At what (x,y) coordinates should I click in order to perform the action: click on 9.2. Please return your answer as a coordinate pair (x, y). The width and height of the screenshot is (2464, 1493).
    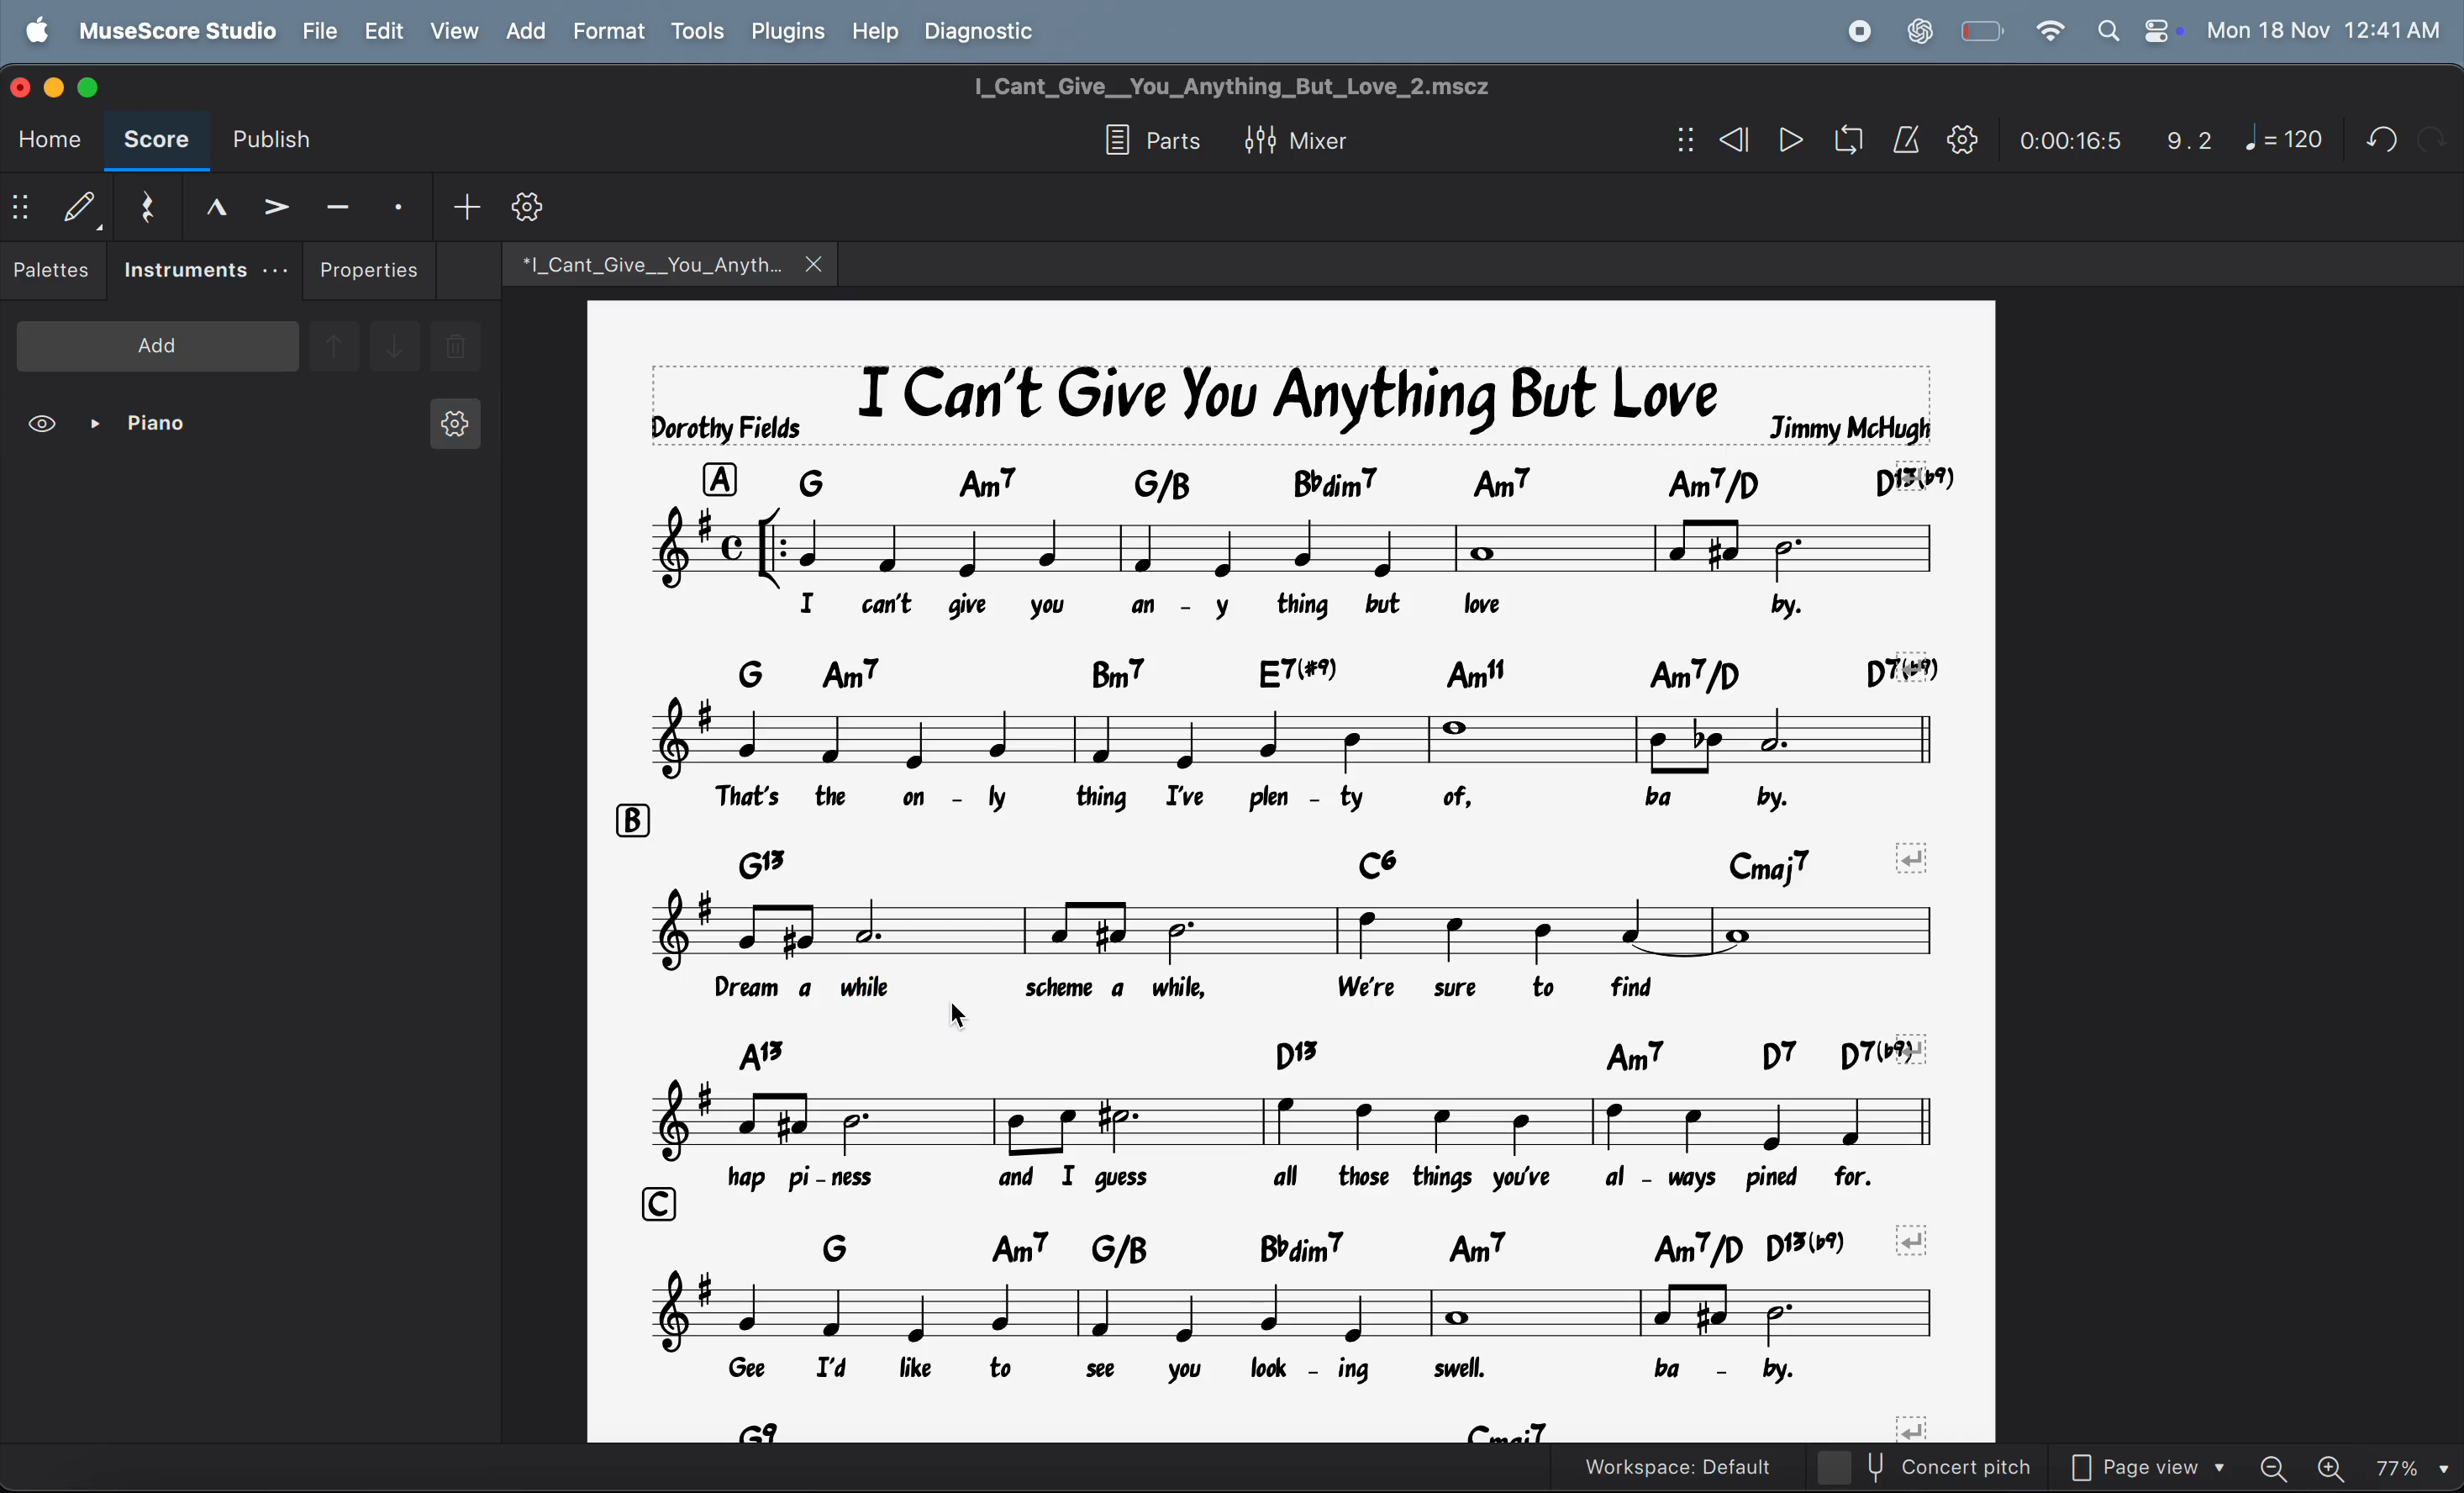
    Looking at the image, I should click on (2180, 141).